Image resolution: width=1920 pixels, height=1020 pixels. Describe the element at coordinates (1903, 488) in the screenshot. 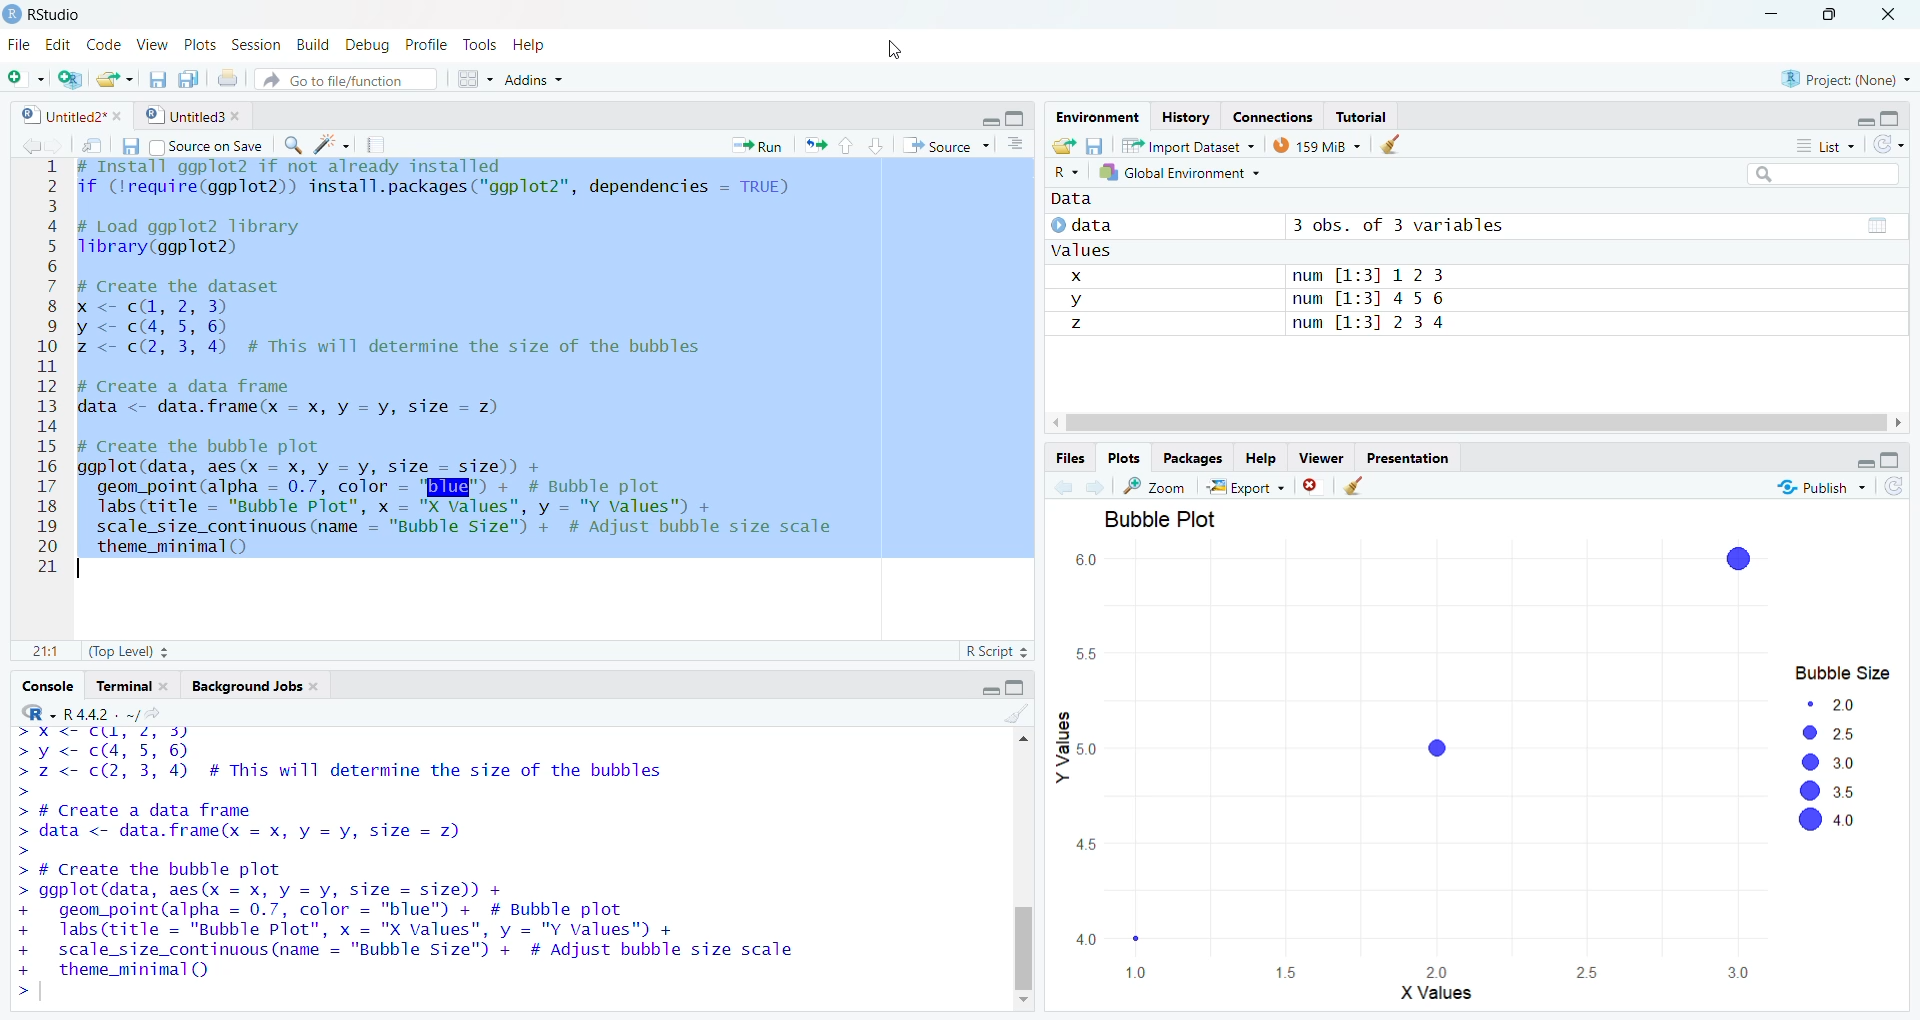

I see `refresh` at that location.